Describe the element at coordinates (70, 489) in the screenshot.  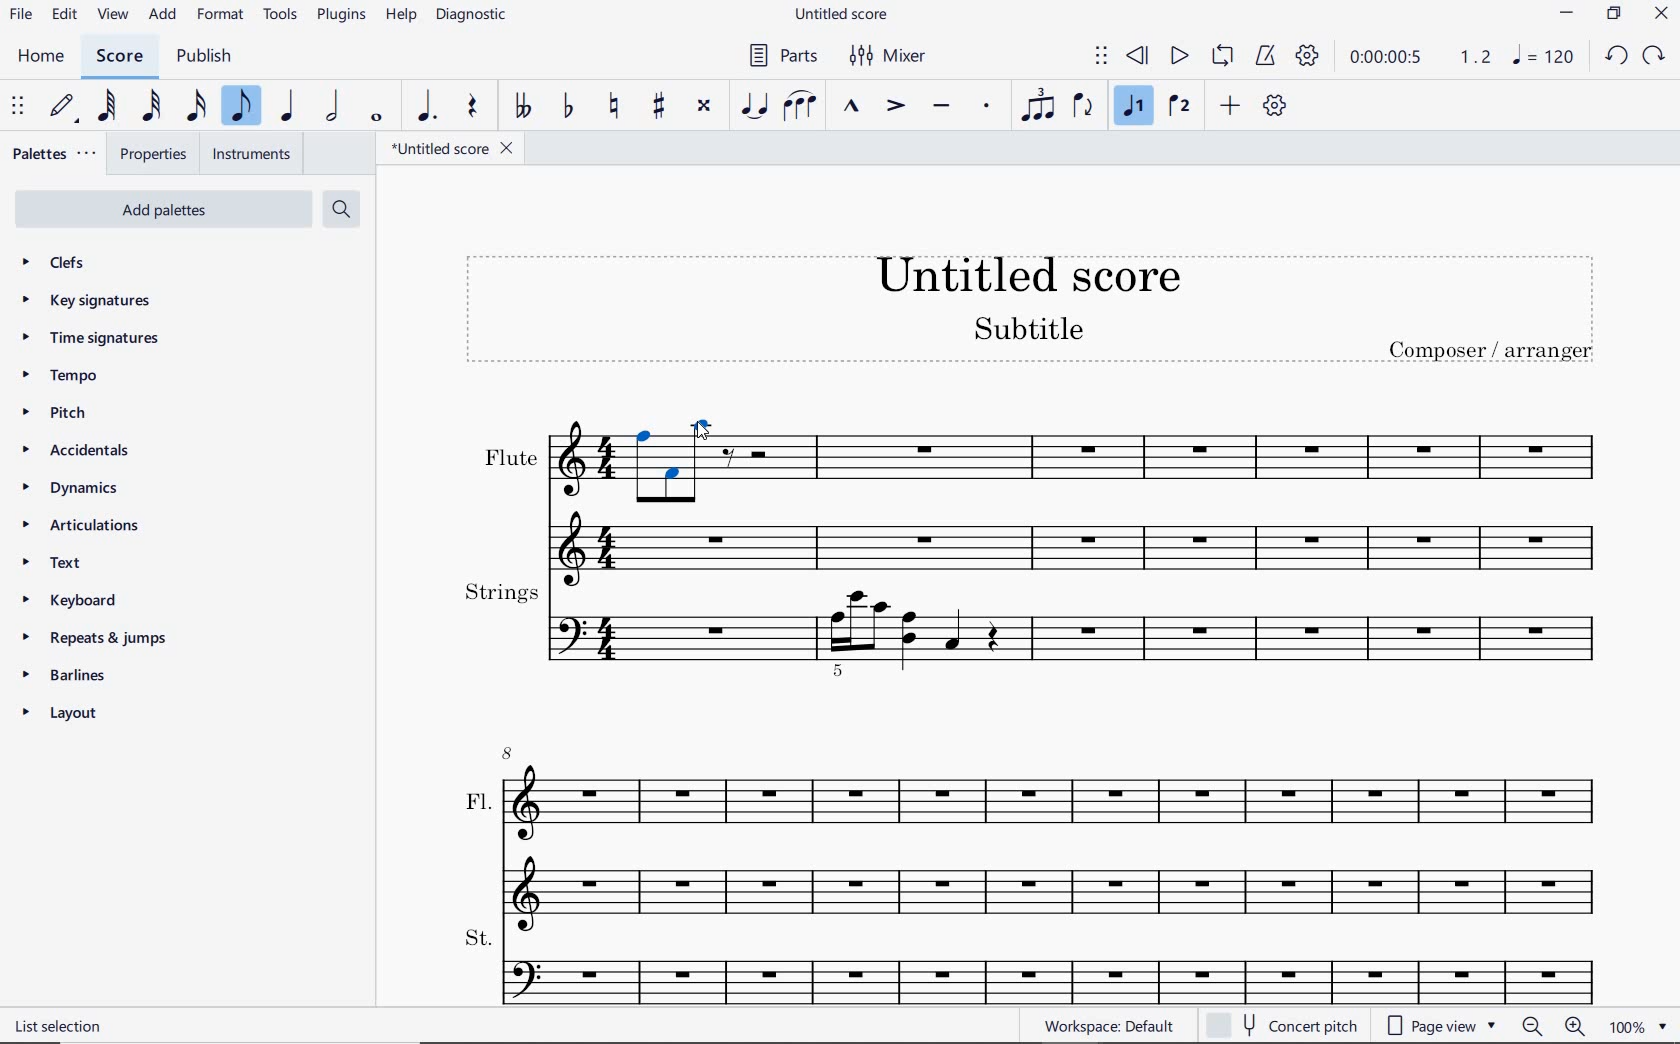
I see `dynamics` at that location.